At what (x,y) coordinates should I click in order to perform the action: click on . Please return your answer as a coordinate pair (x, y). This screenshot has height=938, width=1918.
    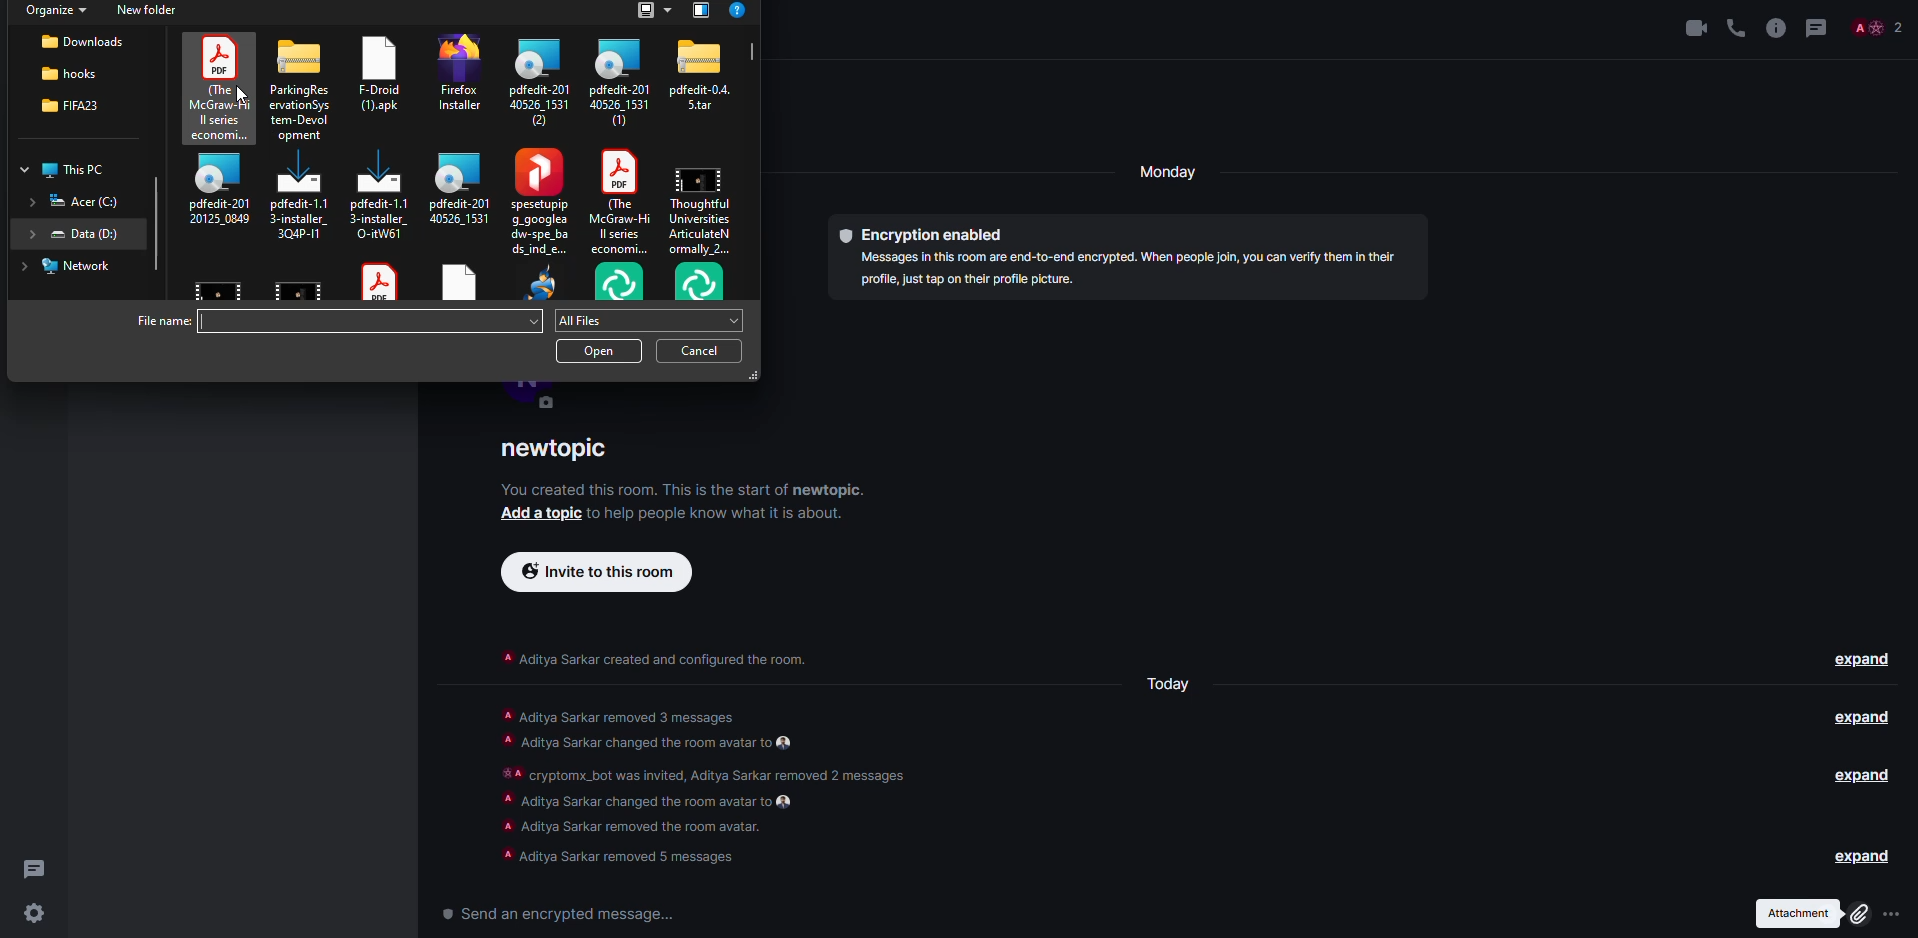
    Looking at the image, I should click on (698, 203).